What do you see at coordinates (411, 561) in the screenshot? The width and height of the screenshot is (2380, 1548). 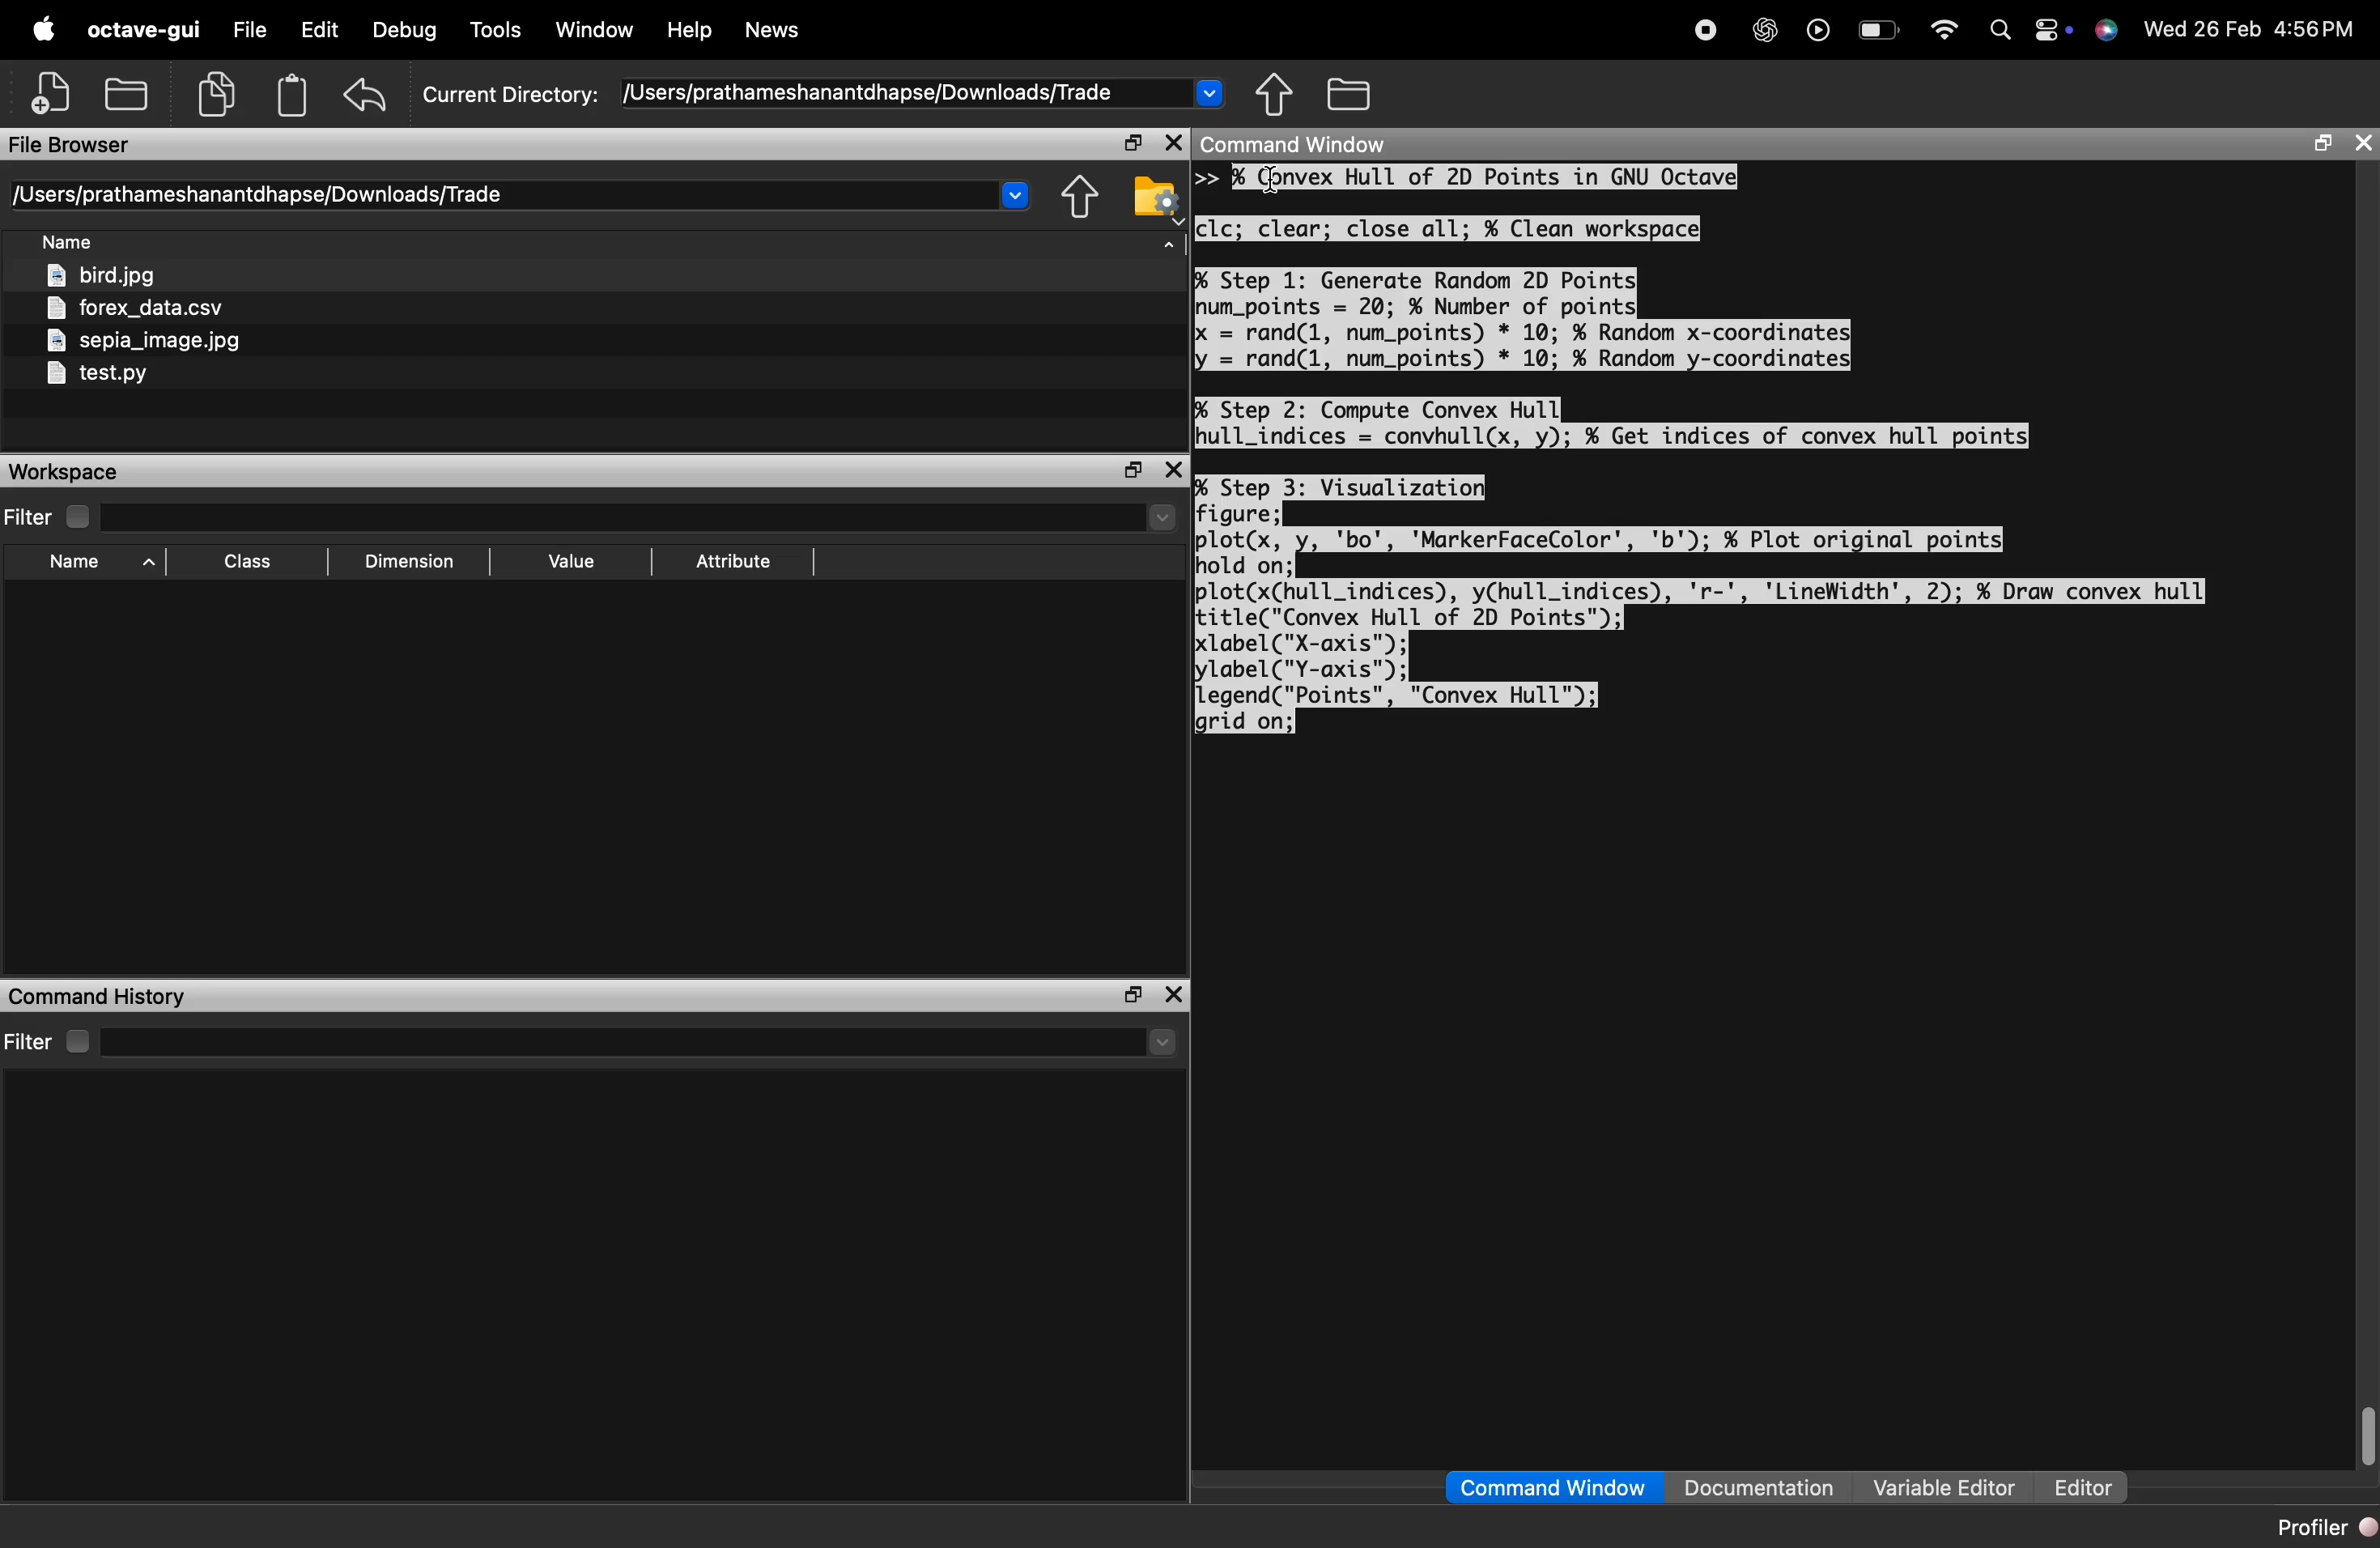 I see `Dimension` at bounding box center [411, 561].